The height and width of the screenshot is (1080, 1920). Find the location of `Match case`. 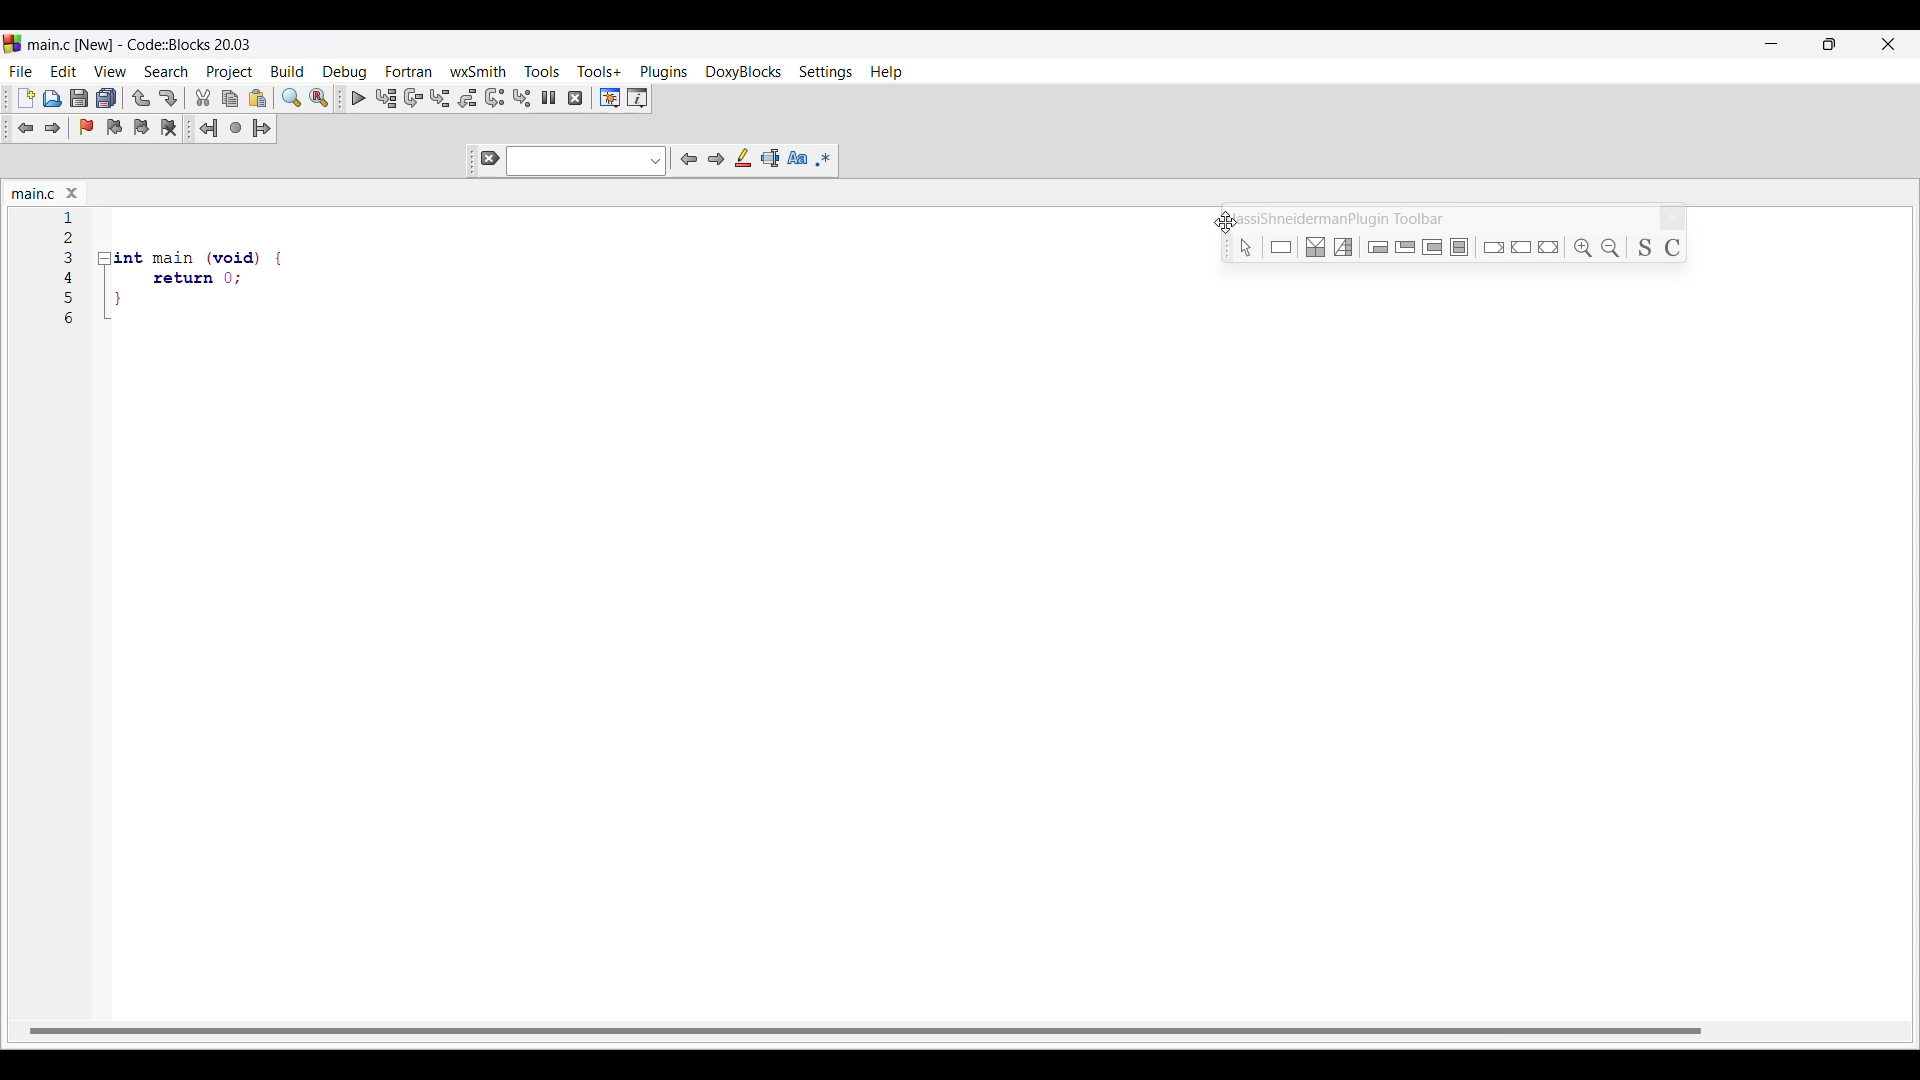

Match case is located at coordinates (797, 157).